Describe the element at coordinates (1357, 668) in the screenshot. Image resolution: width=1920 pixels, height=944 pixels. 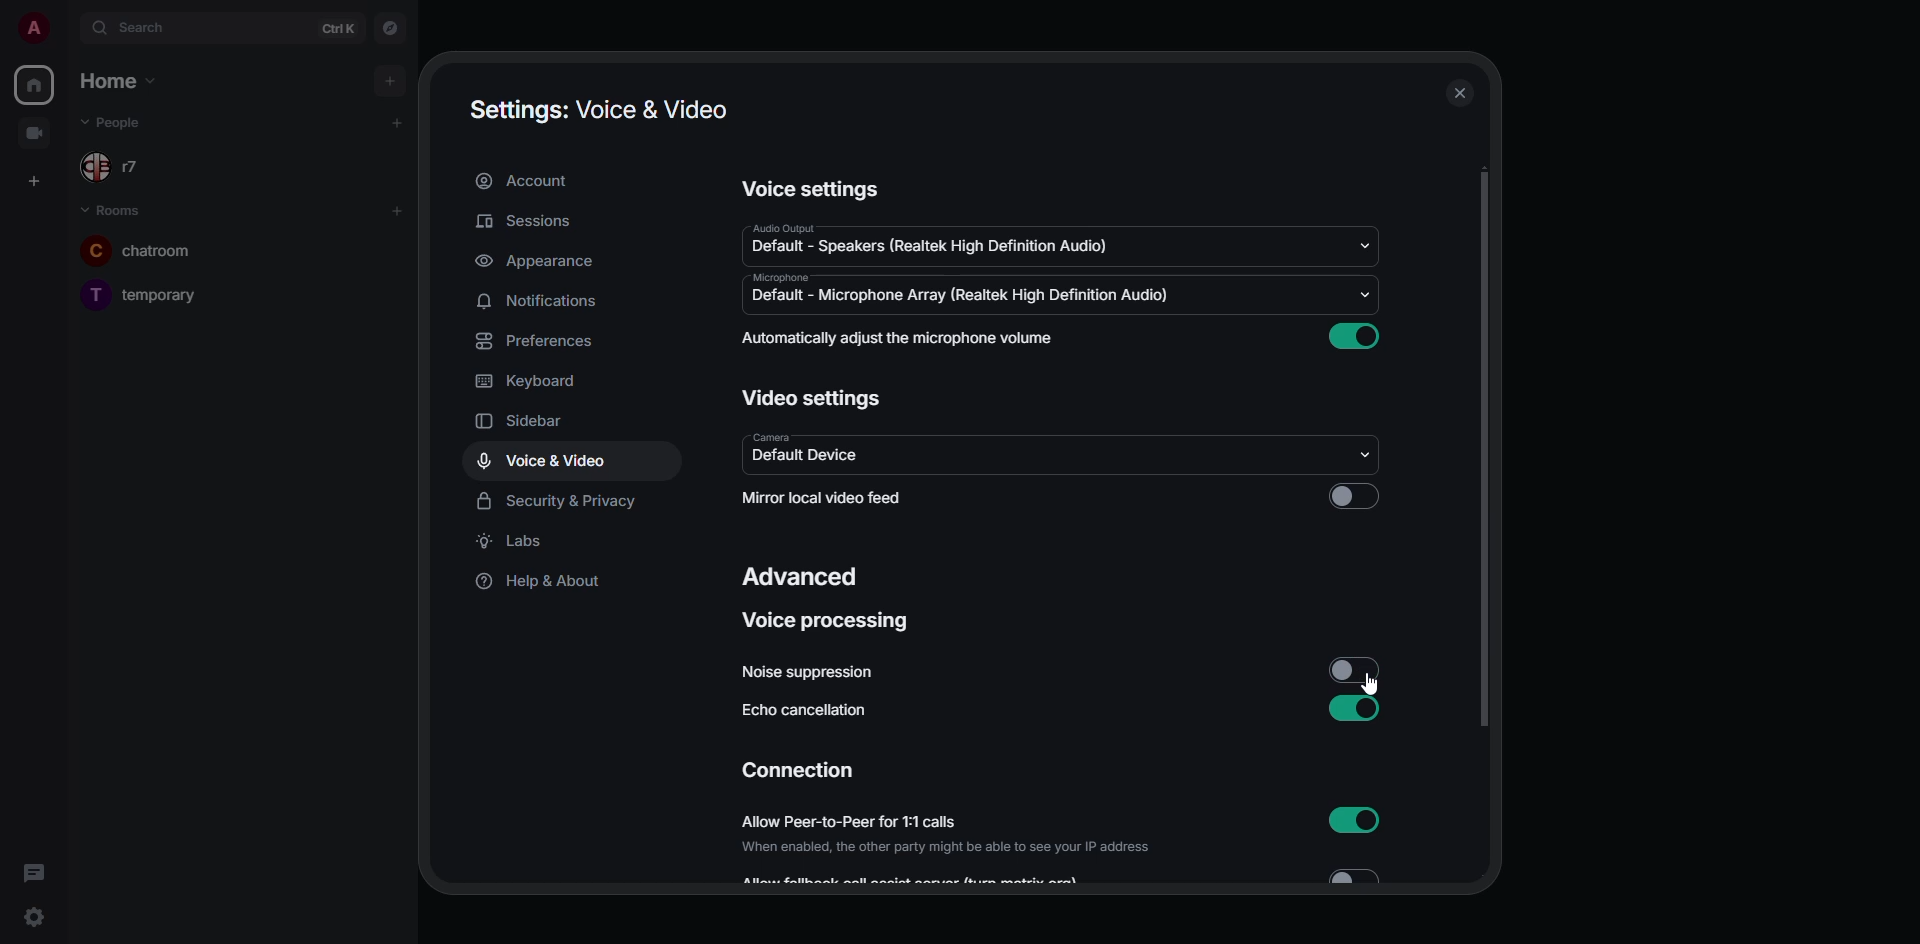
I see `disabled` at that location.